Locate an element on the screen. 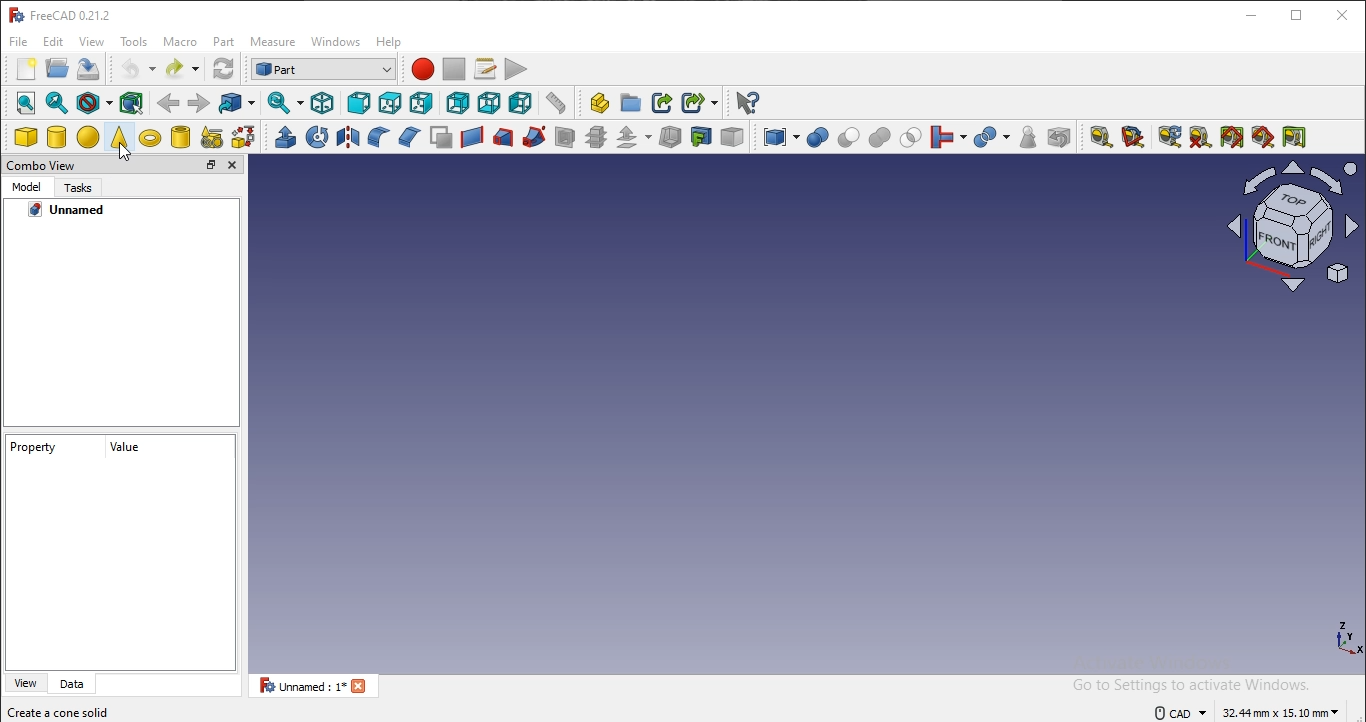 Image resolution: width=1366 pixels, height=722 pixels. bounding box is located at coordinates (130, 101).